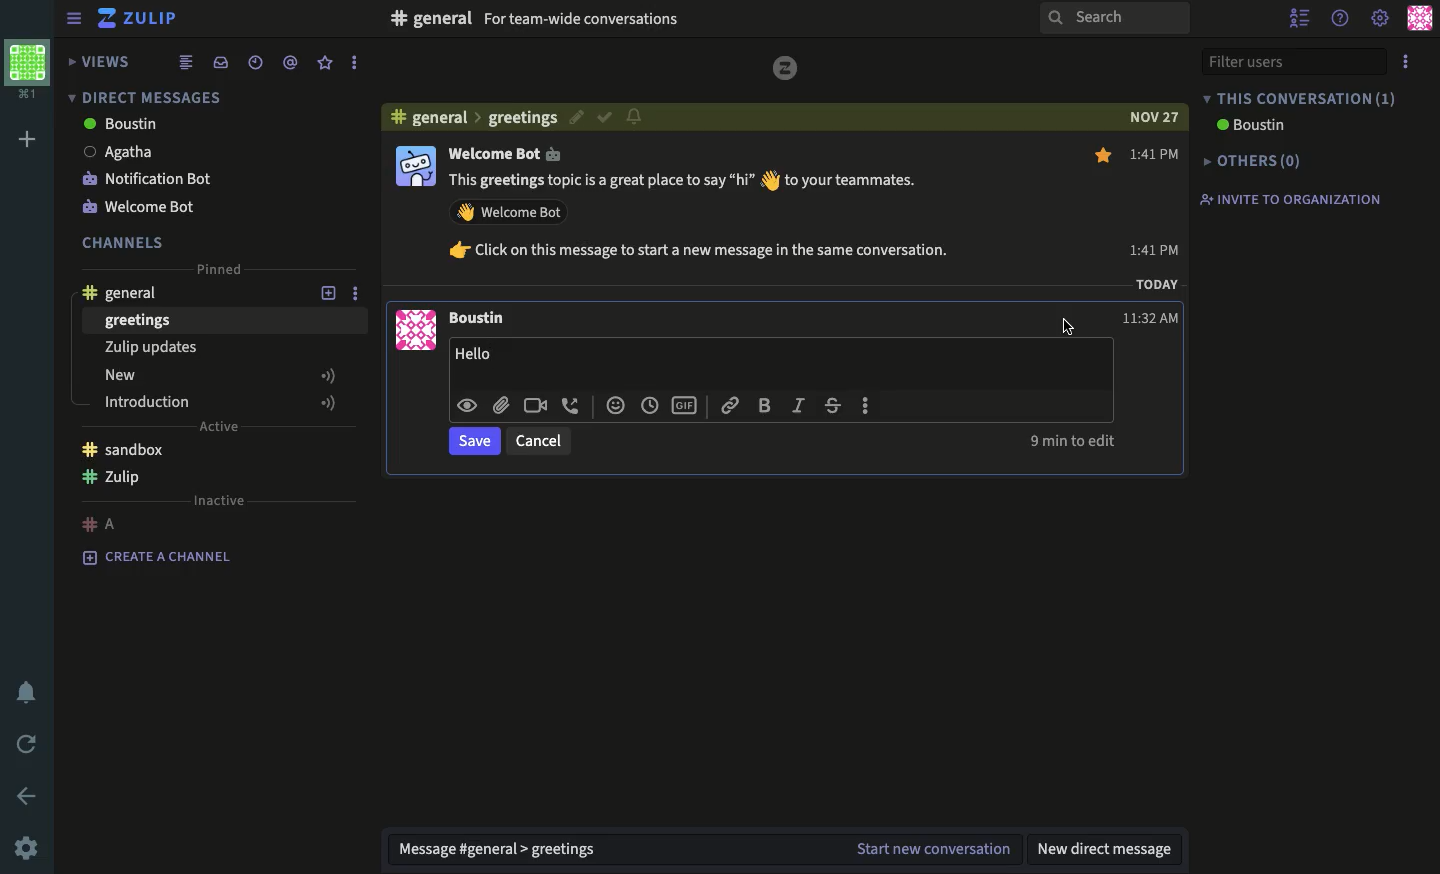 The width and height of the screenshot is (1440, 874). I want to click on boustin, so click(1253, 126).